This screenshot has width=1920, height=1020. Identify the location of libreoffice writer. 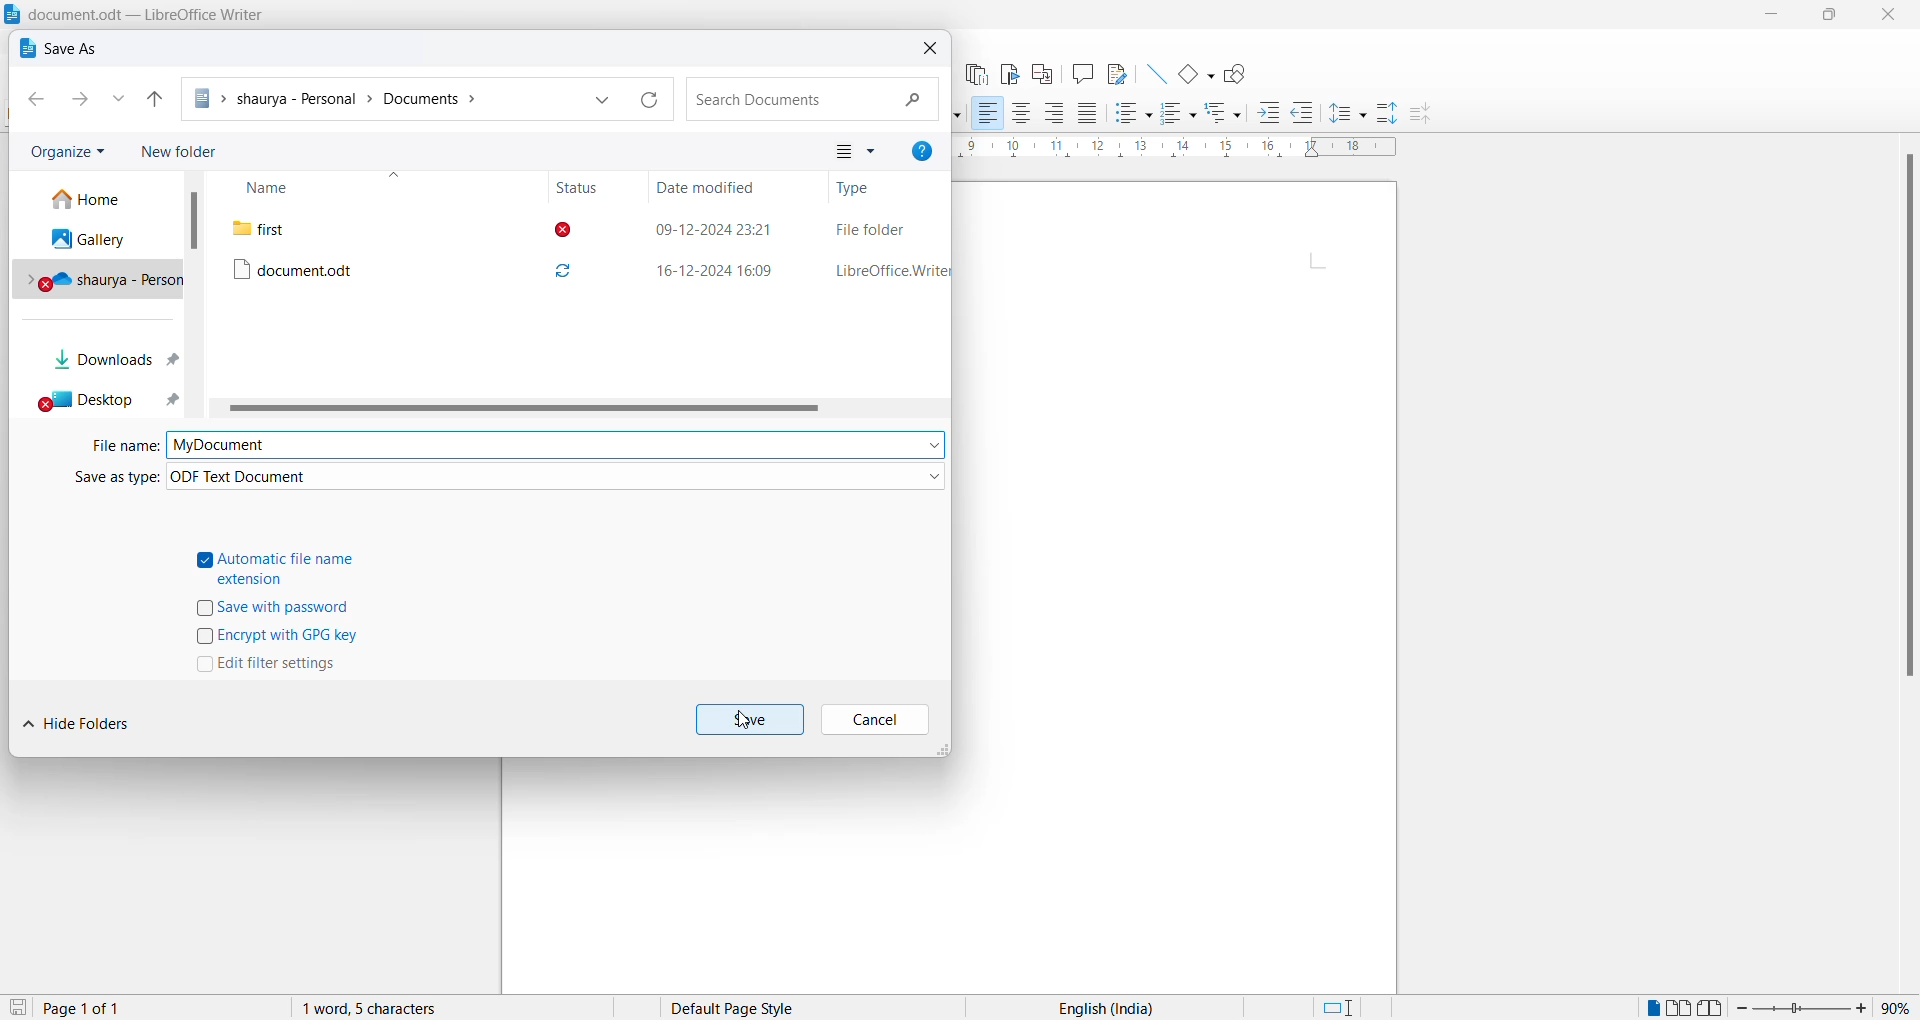
(887, 271).